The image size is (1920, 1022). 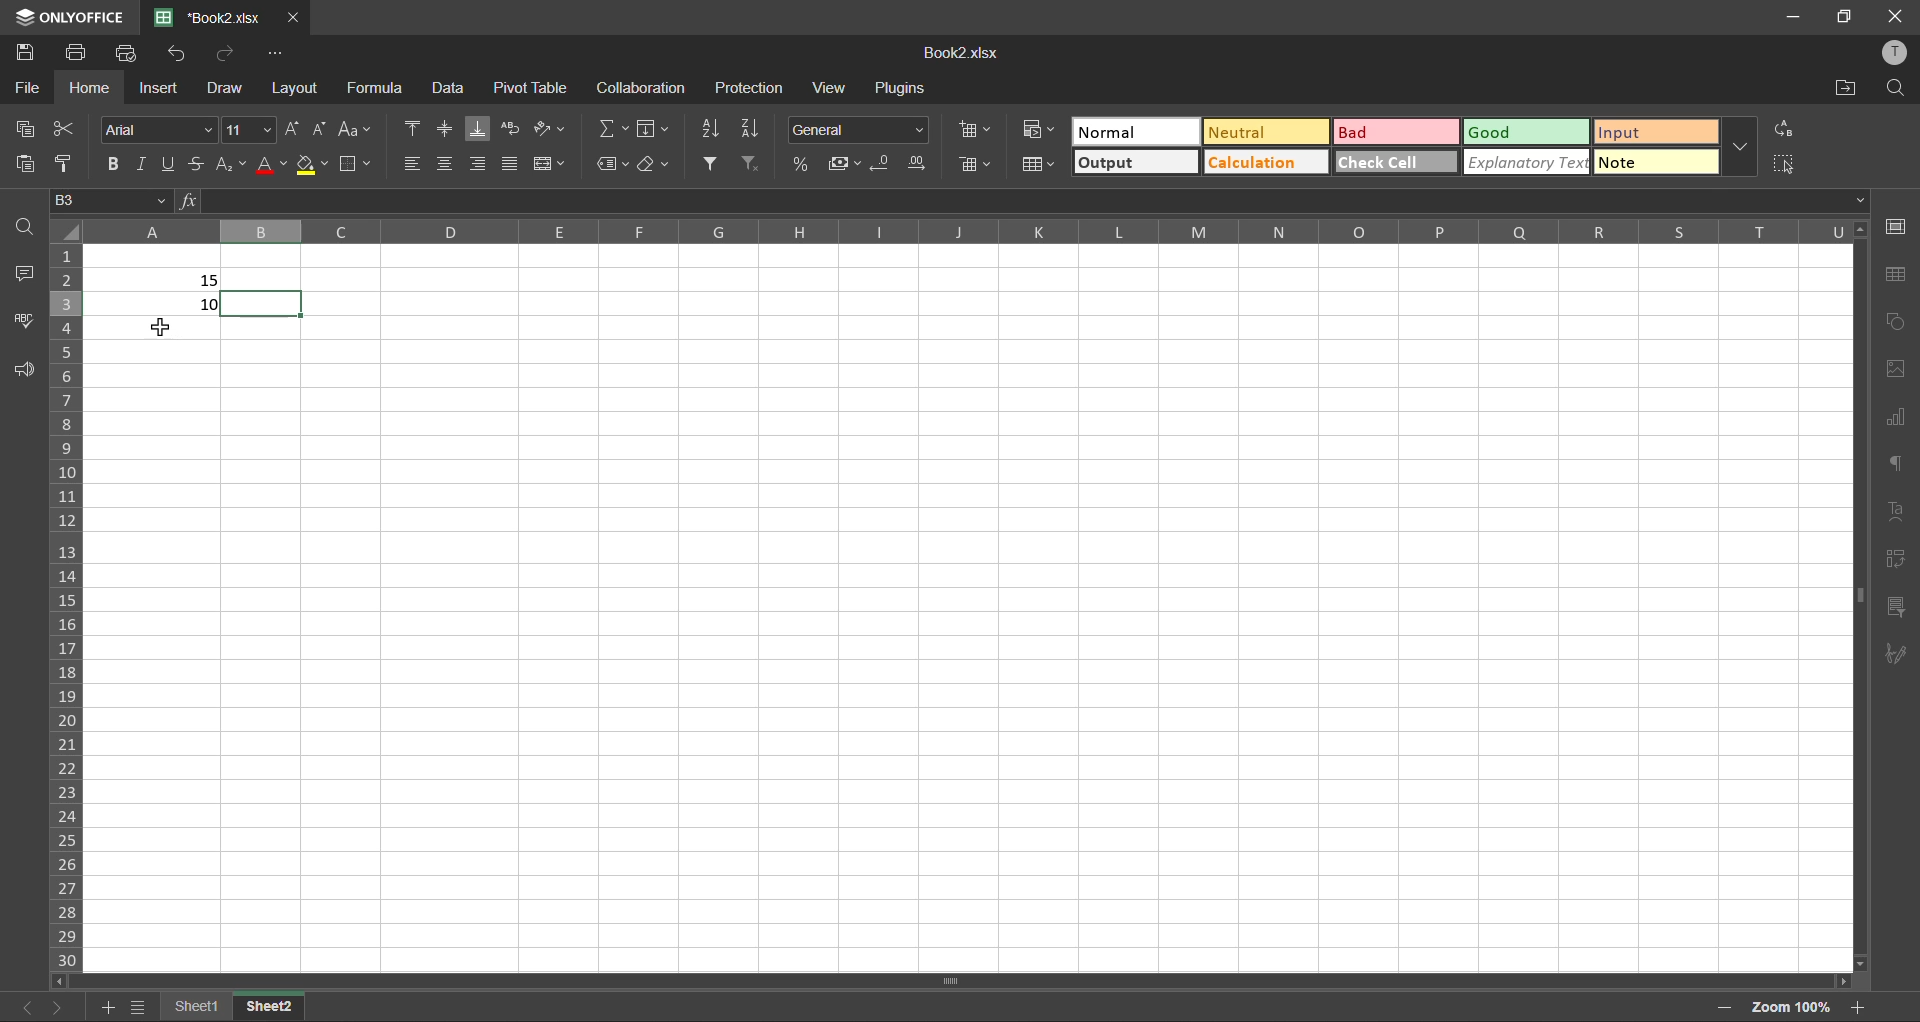 What do you see at coordinates (320, 127) in the screenshot?
I see `decrement size` at bounding box center [320, 127].